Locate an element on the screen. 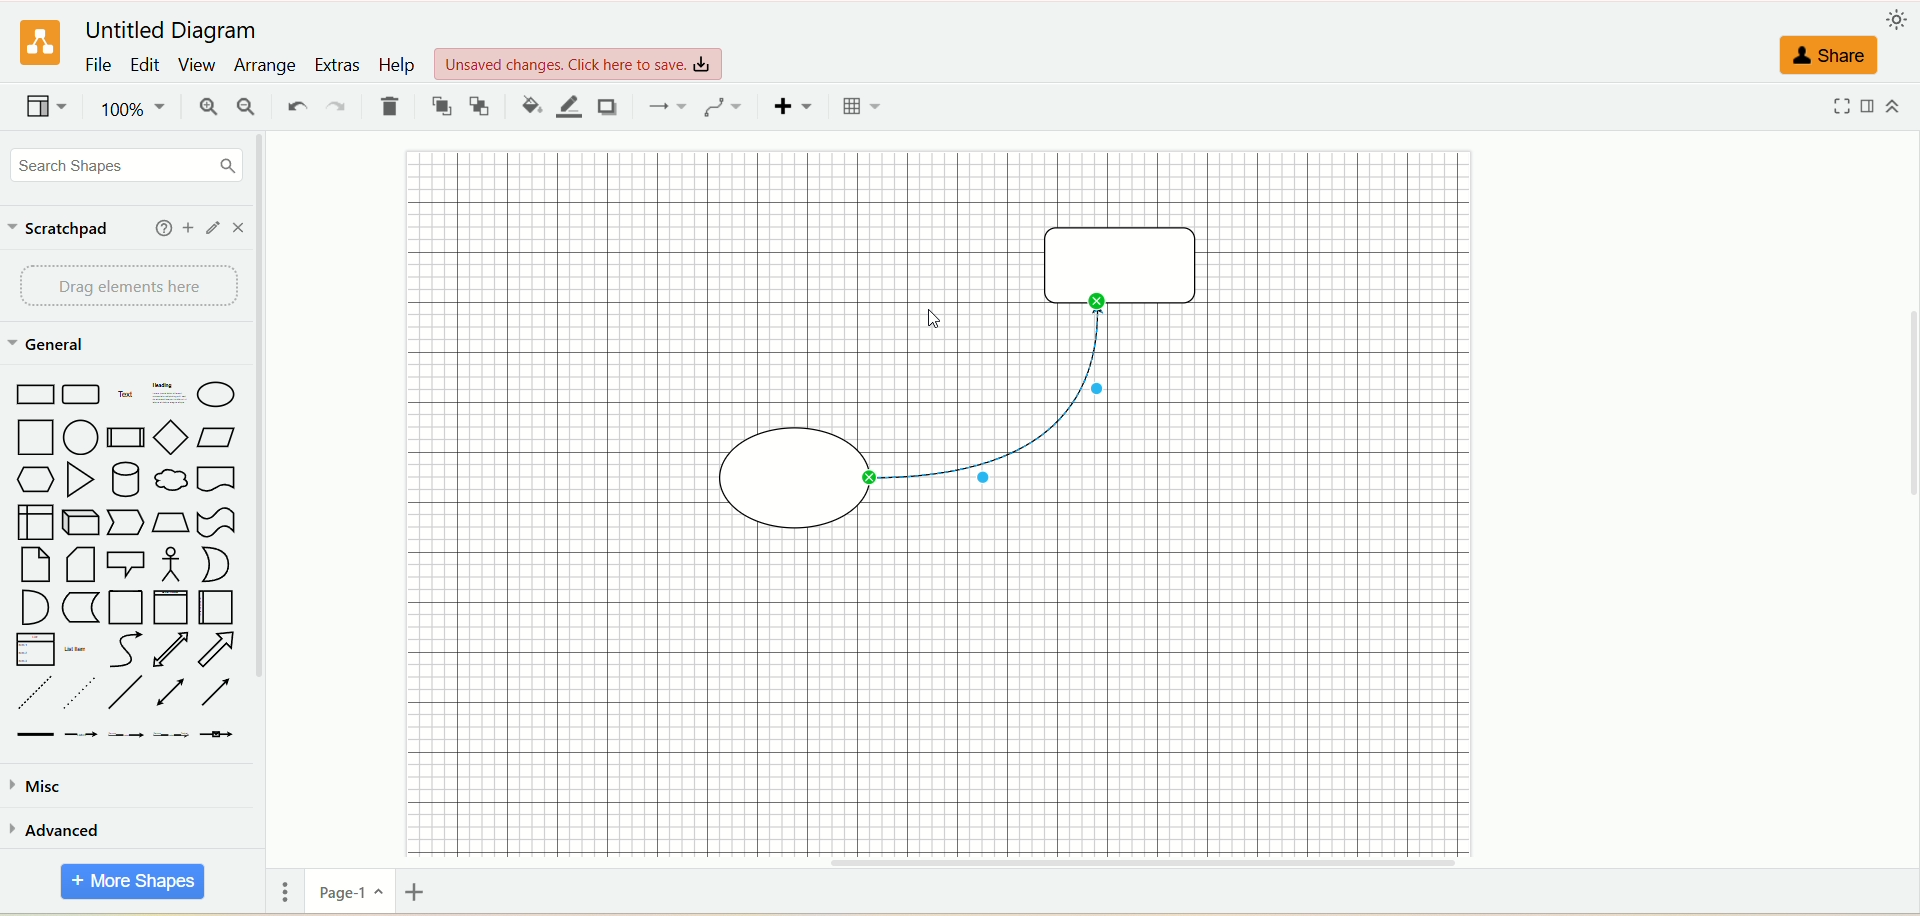  redo is located at coordinates (337, 107).